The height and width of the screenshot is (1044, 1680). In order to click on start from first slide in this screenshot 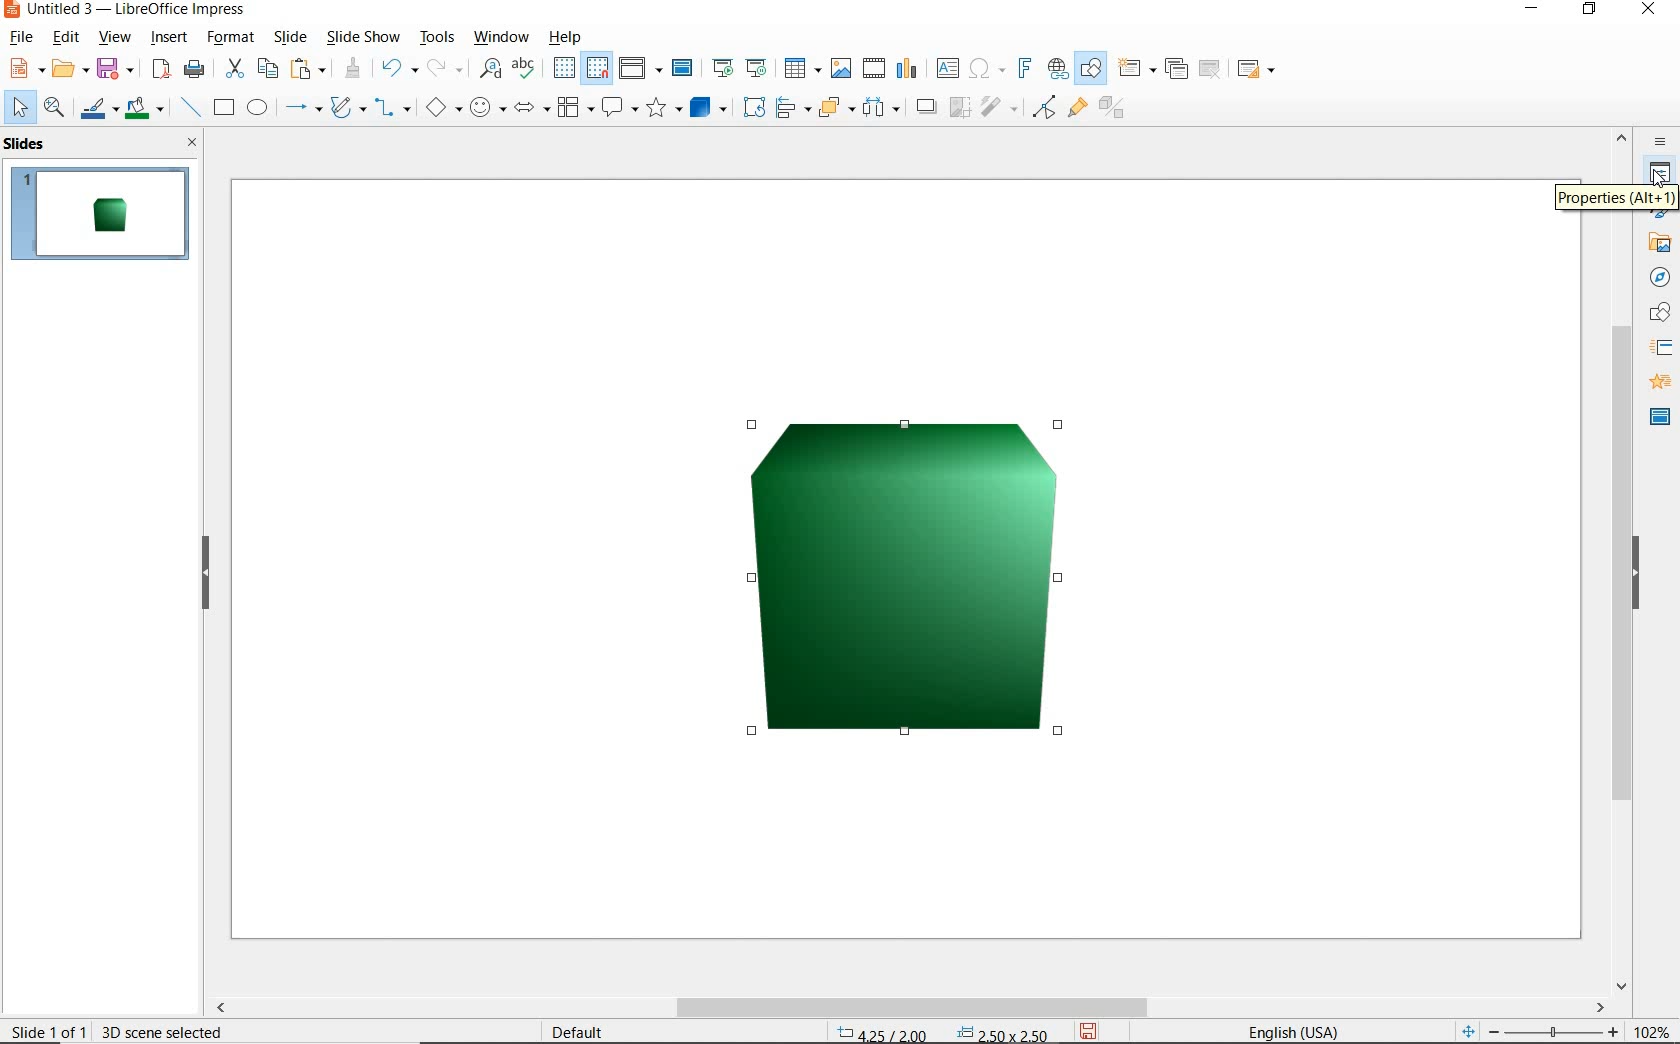, I will do `click(726, 68)`.